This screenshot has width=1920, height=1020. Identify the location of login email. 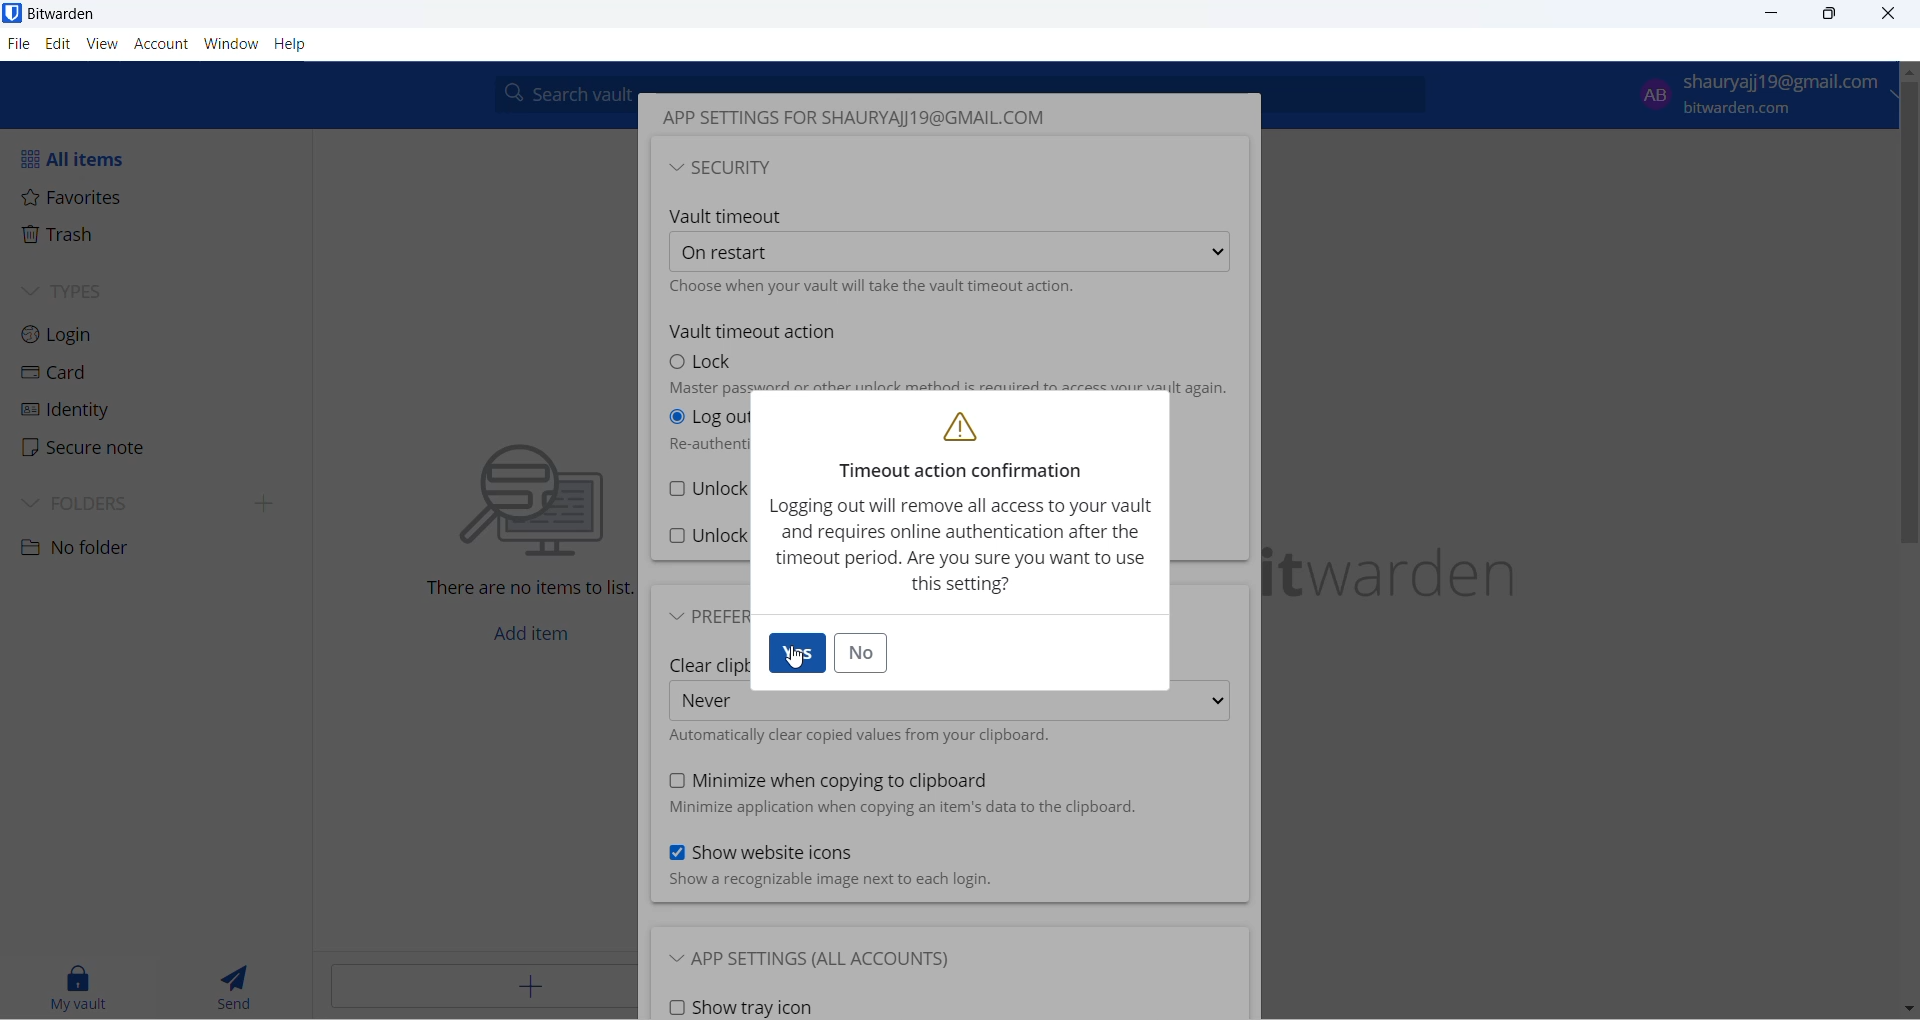
(1751, 95).